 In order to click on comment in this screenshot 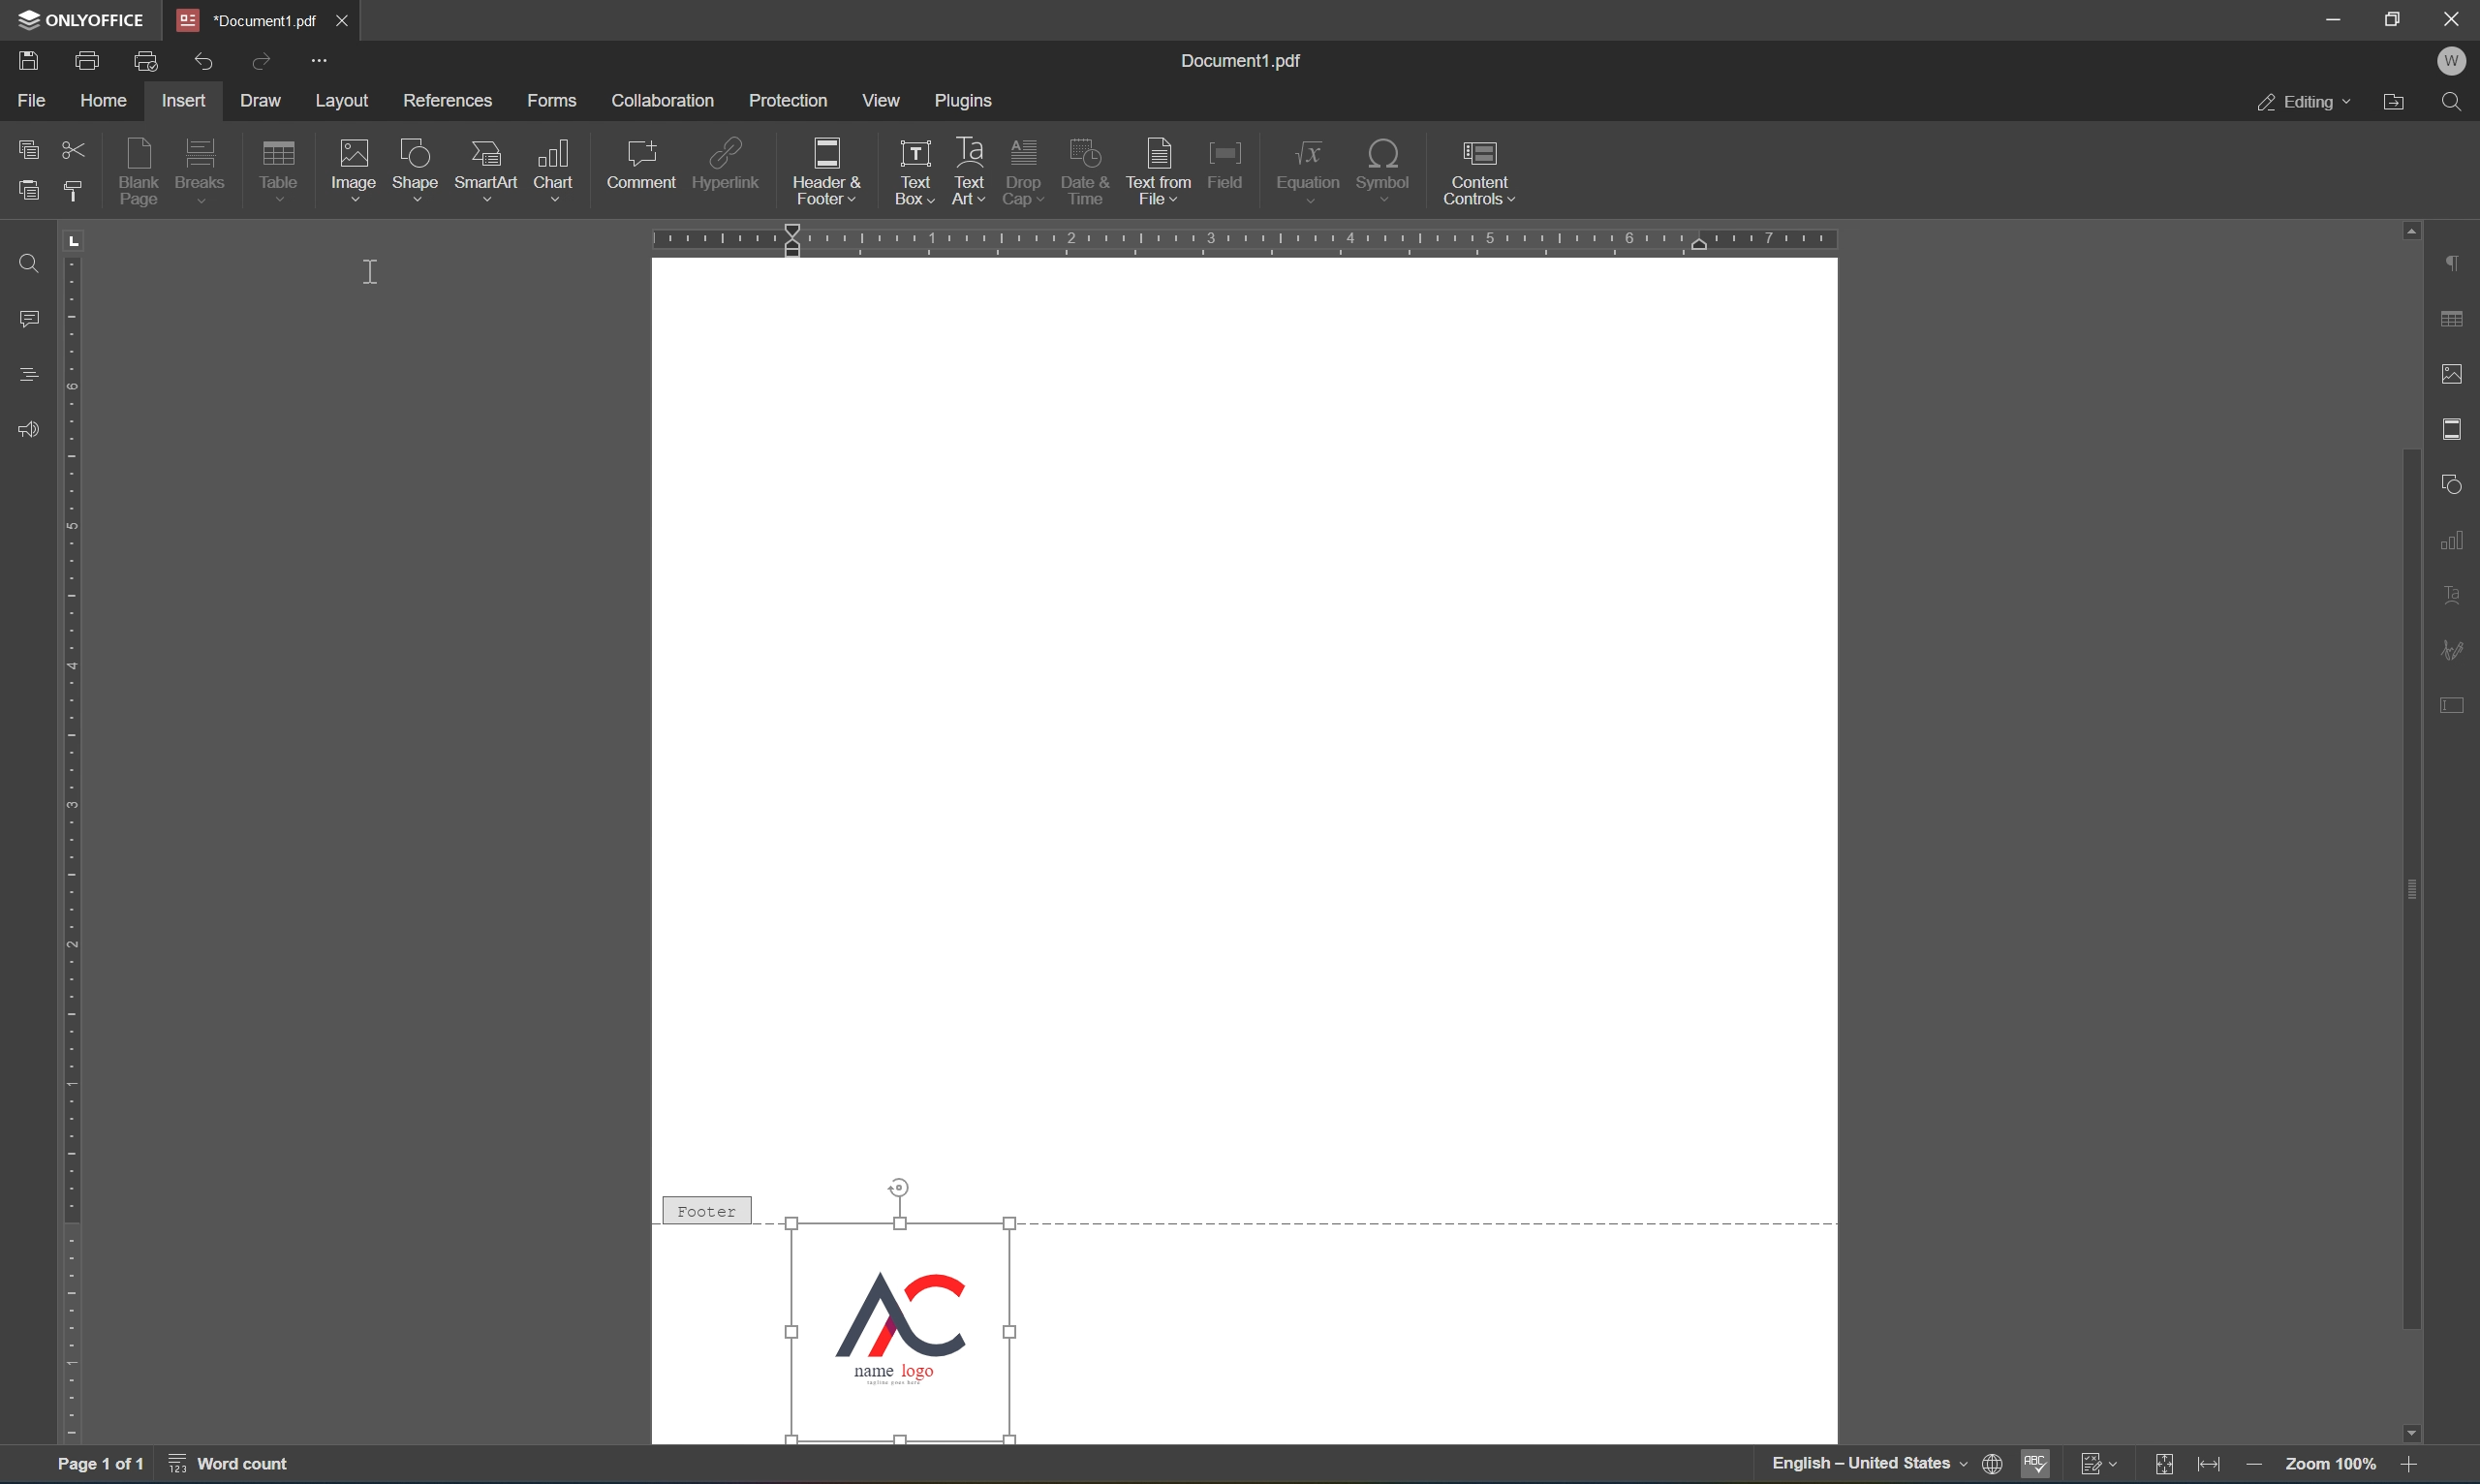, I will do `click(643, 165)`.